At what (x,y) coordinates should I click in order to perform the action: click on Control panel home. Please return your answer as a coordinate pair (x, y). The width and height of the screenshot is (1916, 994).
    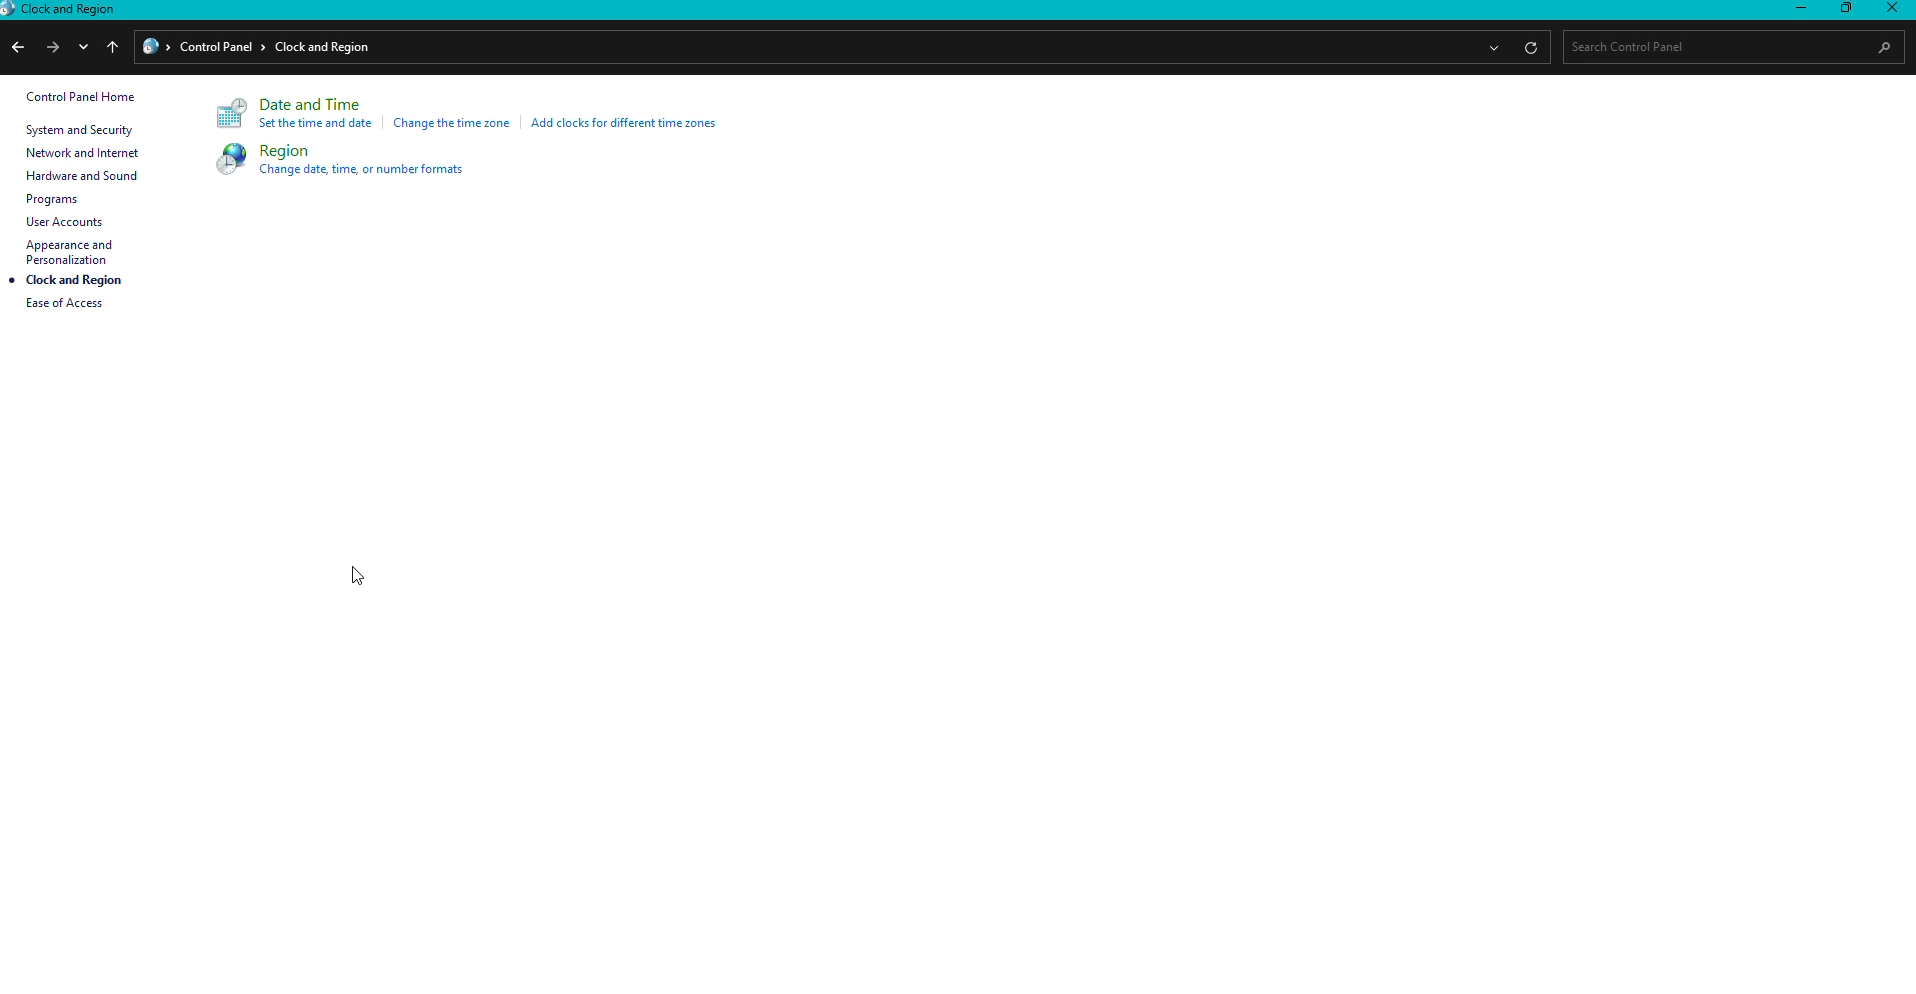
    Looking at the image, I should click on (81, 97).